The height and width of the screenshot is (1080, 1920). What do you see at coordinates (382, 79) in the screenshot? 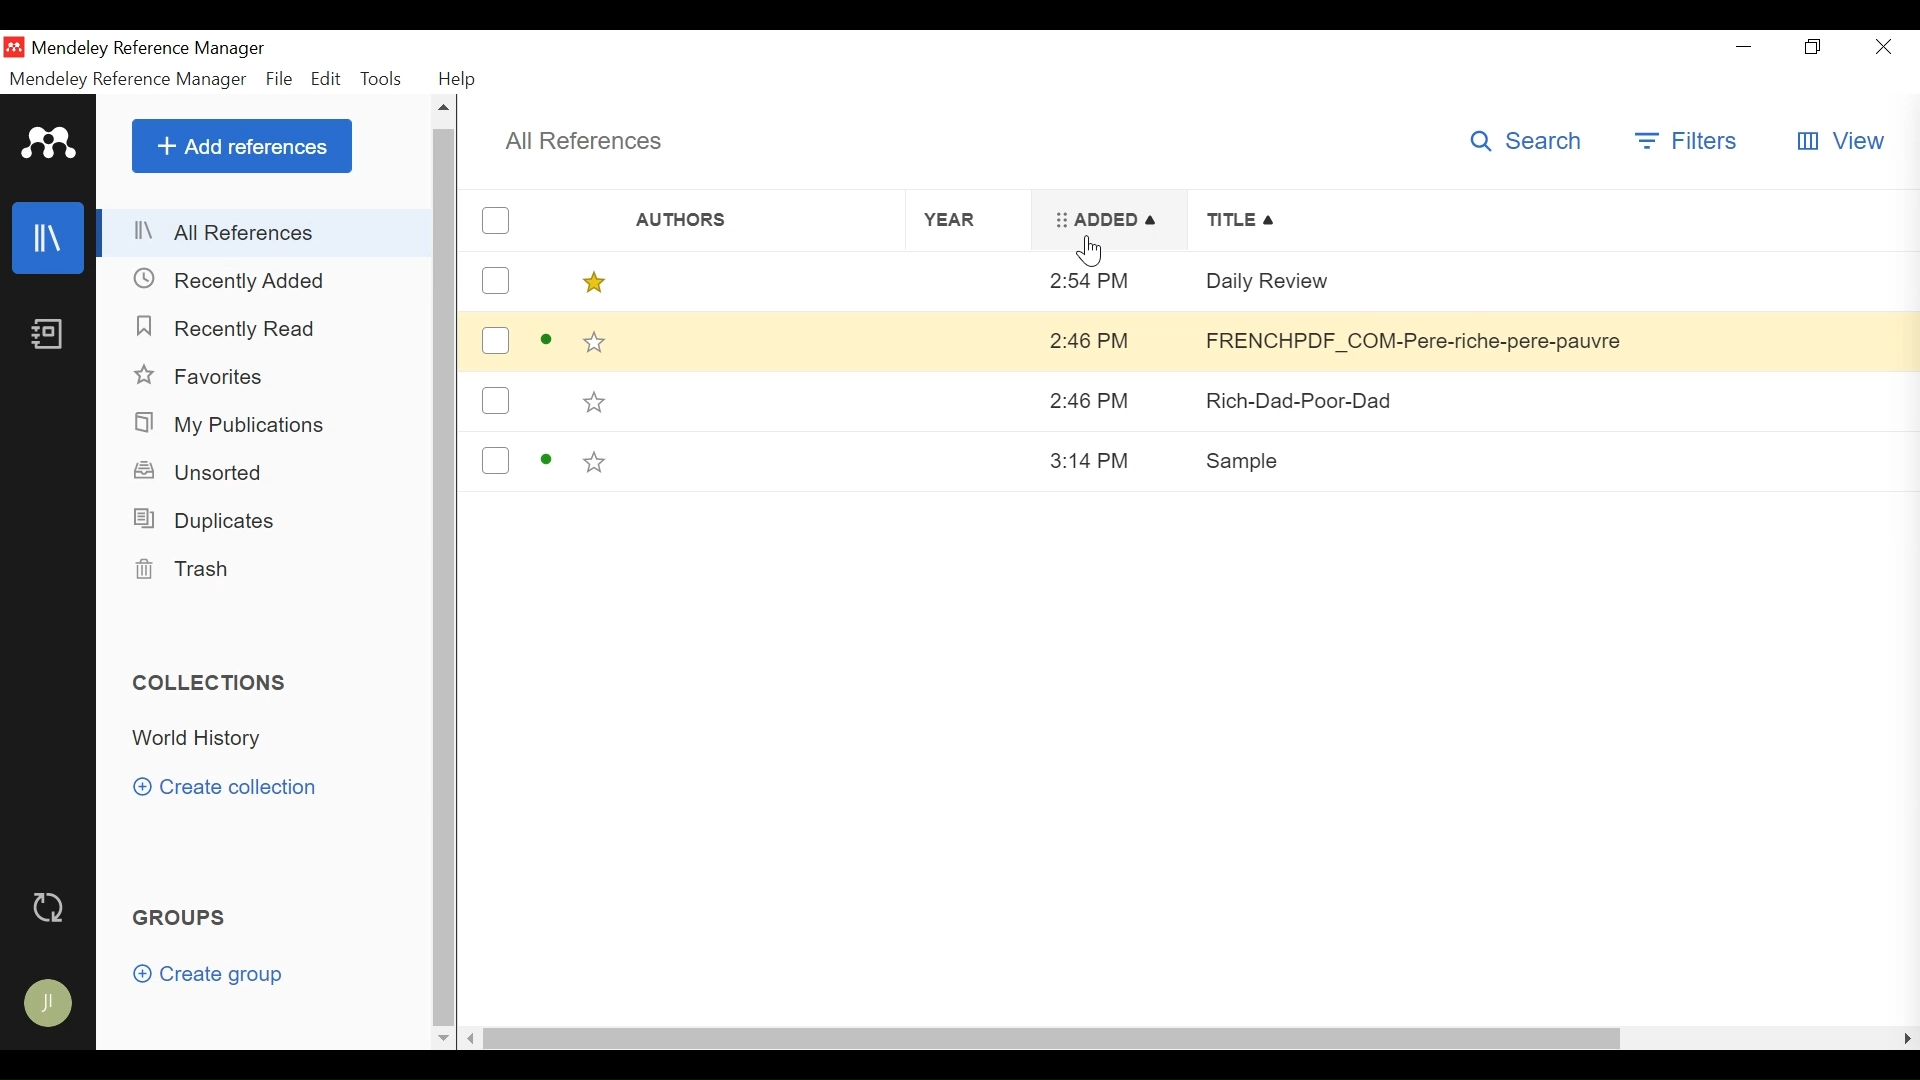
I see `Tools` at bounding box center [382, 79].